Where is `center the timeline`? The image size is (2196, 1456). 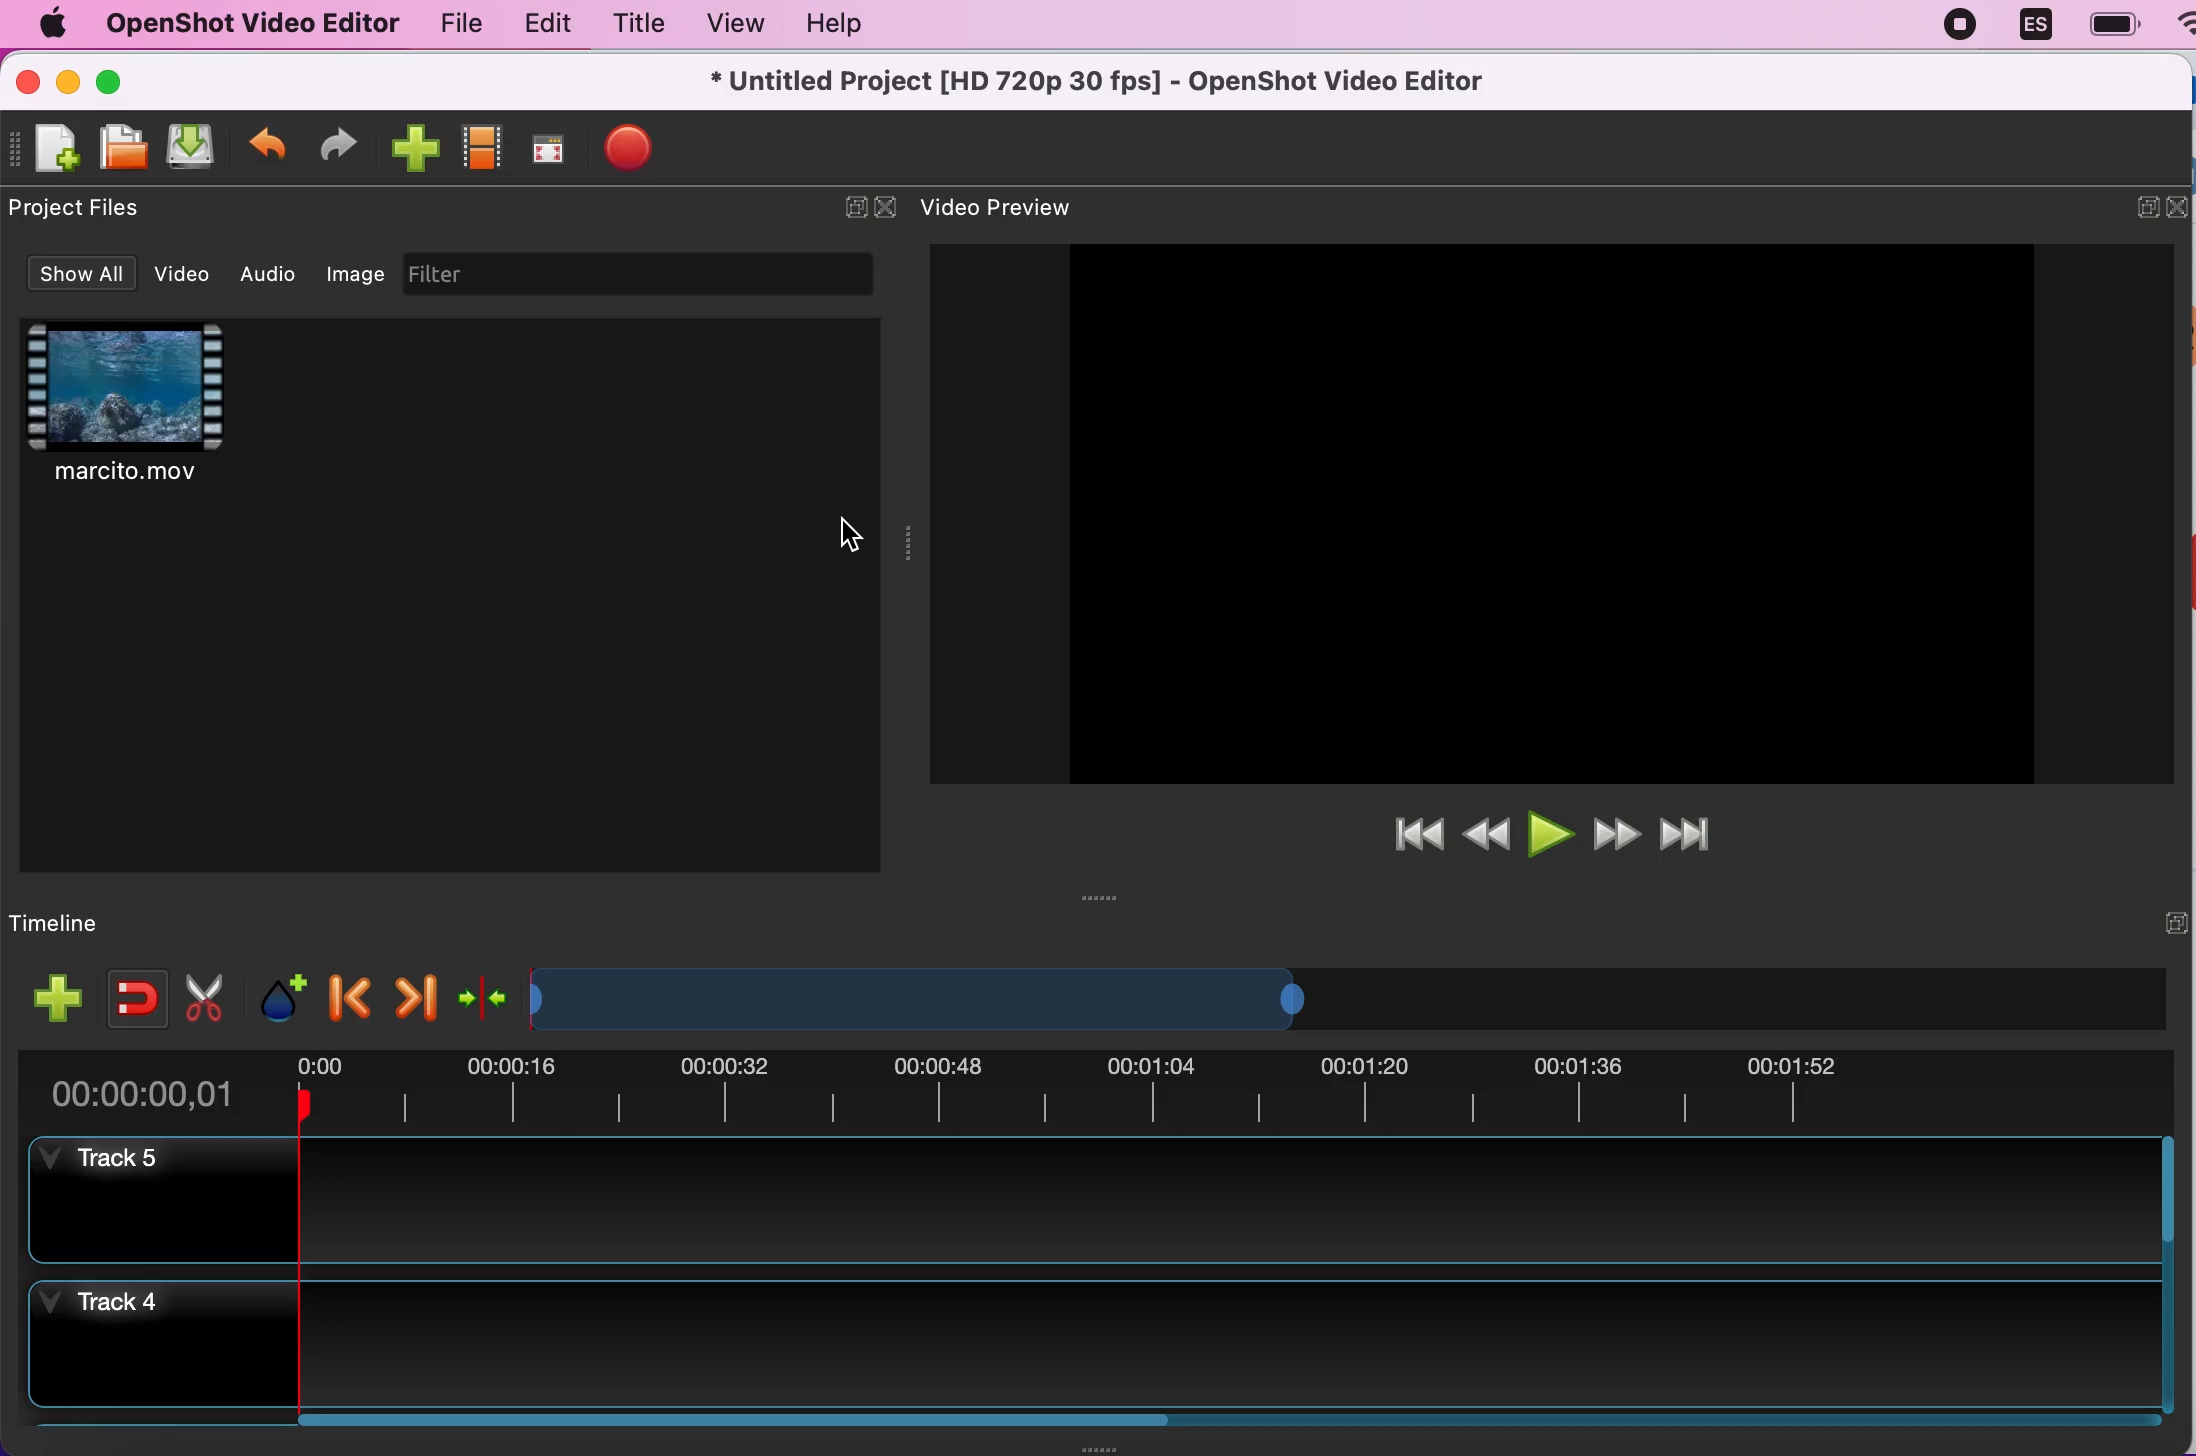 center the timeline is located at coordinates (486, 996).